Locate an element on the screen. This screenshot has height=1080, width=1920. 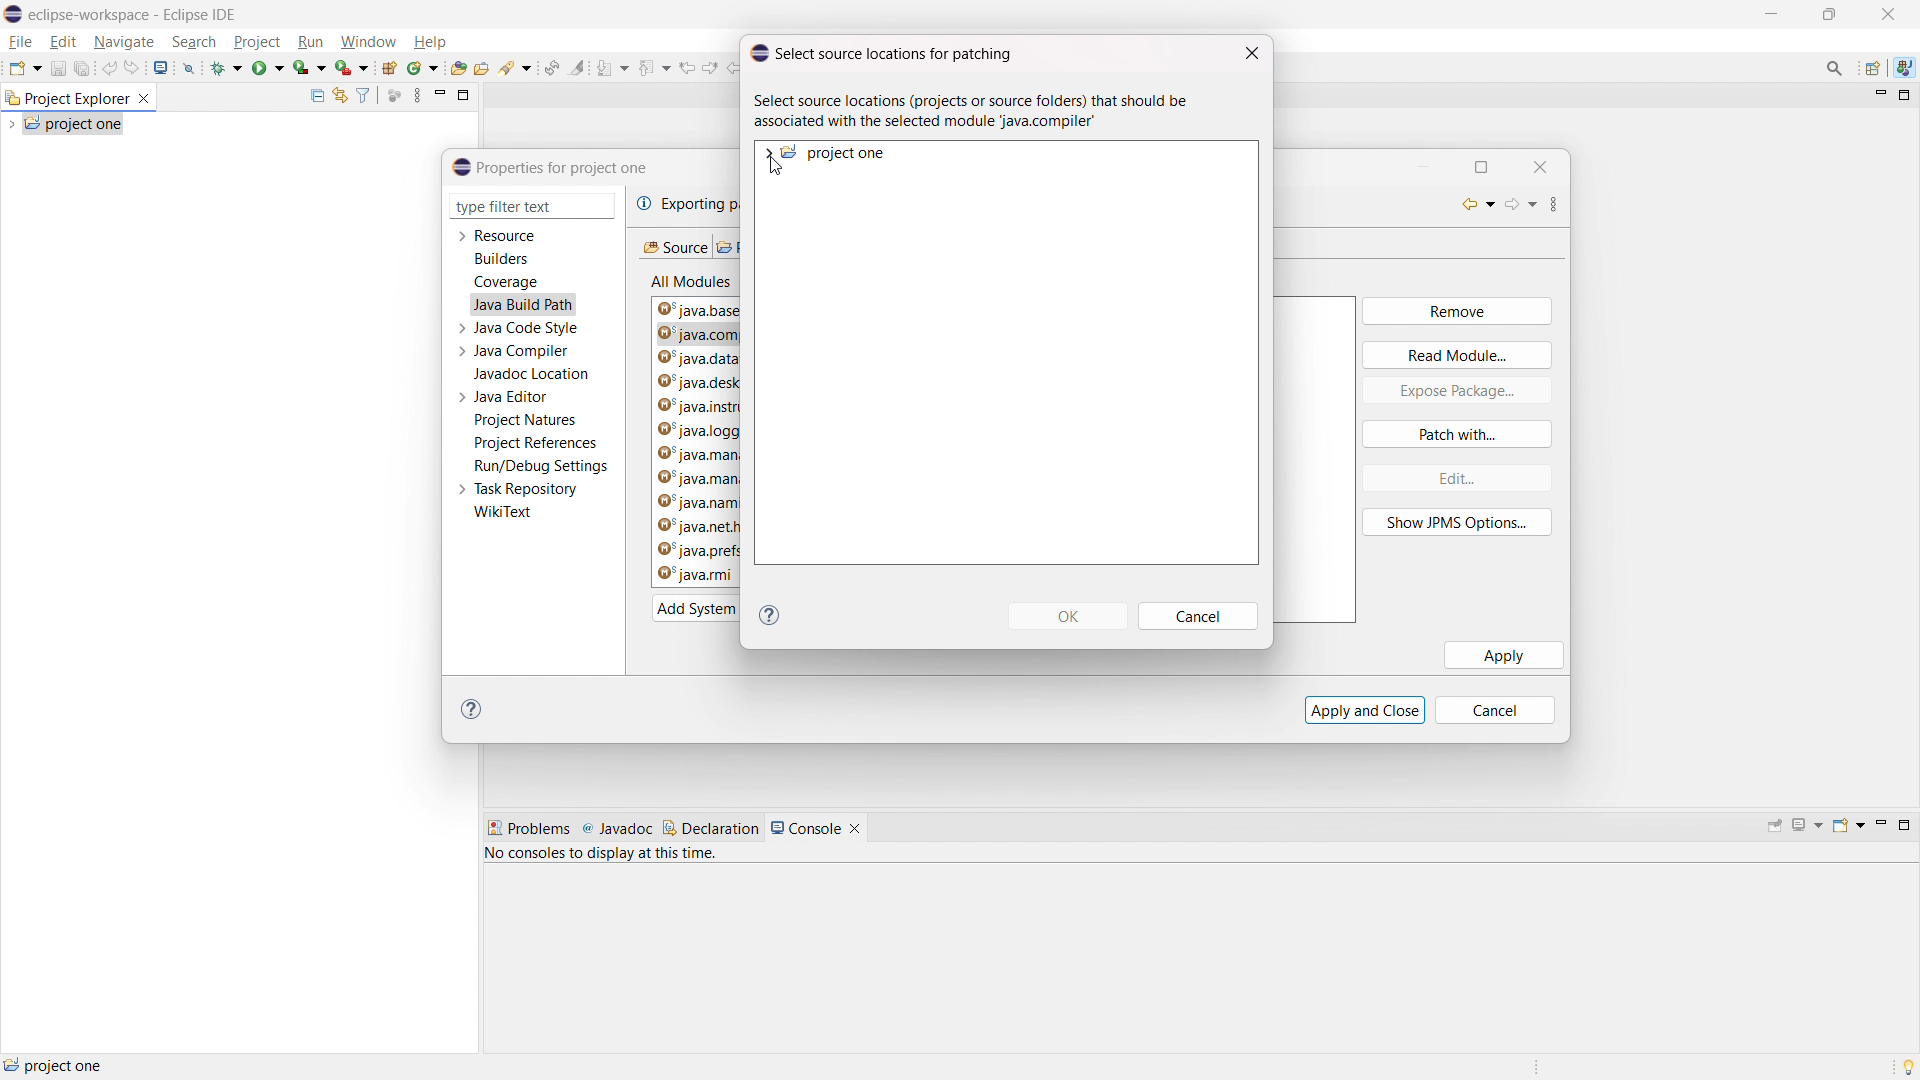
expand resource is located at coordinates (461, 237).